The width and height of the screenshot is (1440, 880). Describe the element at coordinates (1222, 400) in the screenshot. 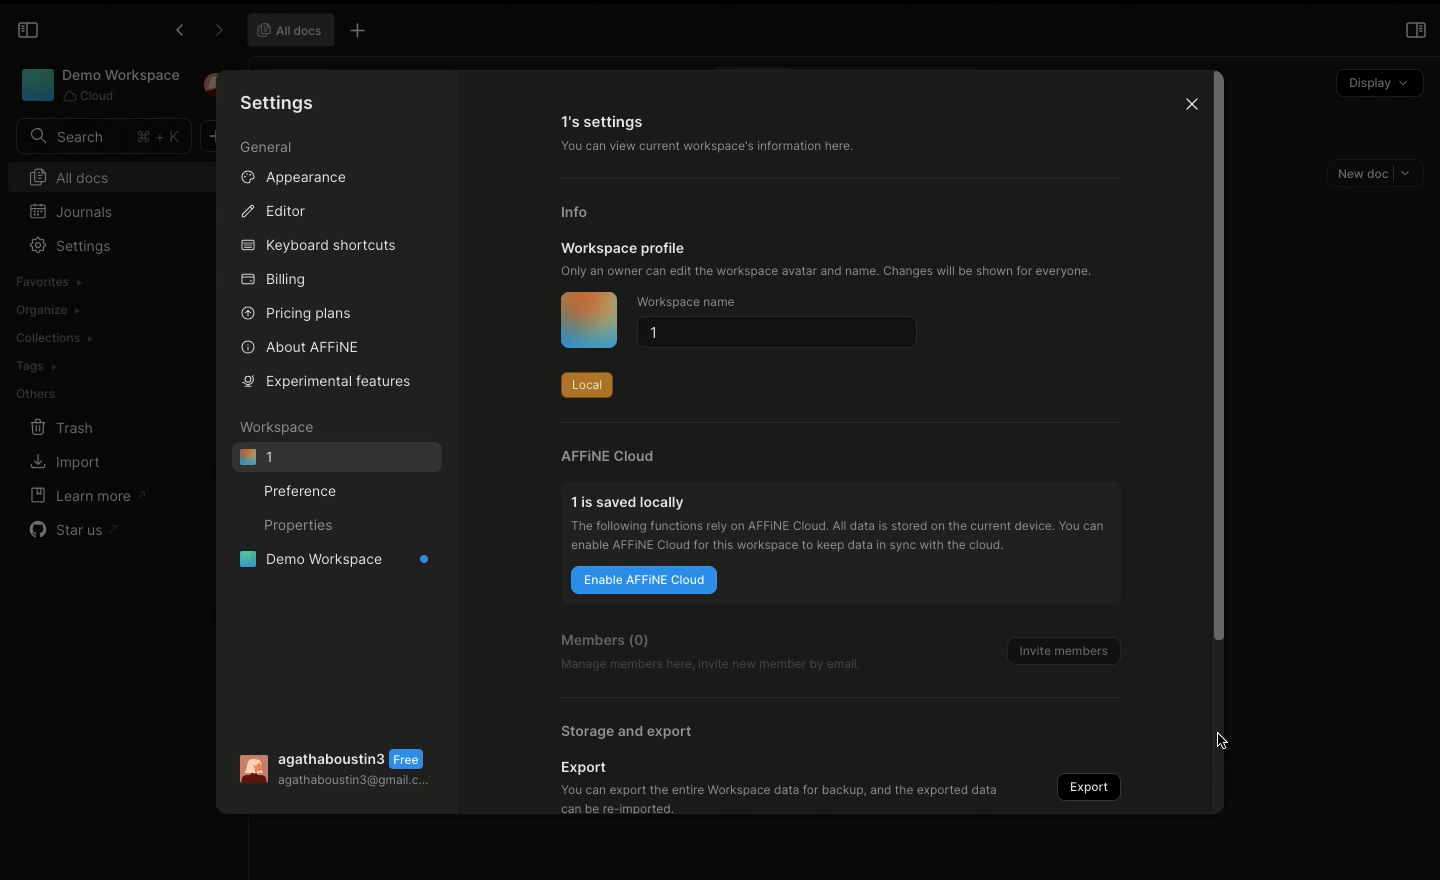

I see `Scroll` at that location.